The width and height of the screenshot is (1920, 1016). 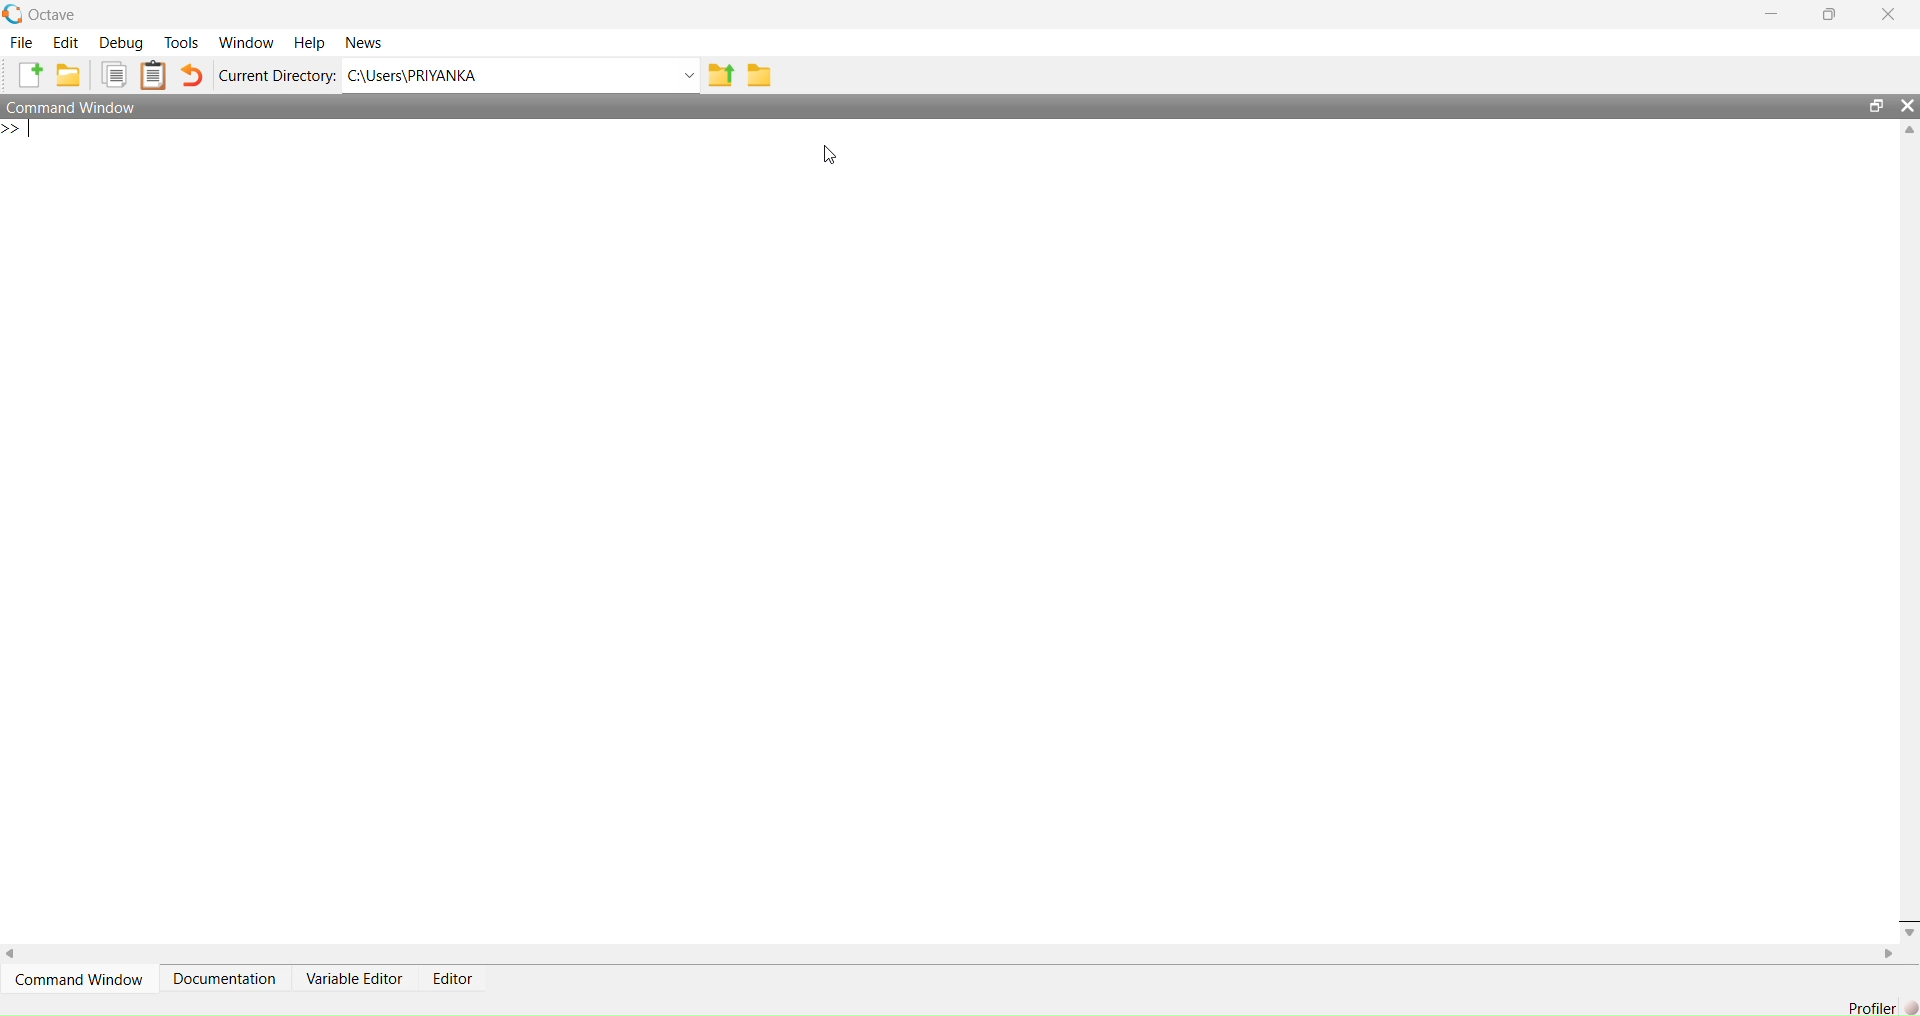 I want to click on Scroll right, so click(x=1886, y=954).